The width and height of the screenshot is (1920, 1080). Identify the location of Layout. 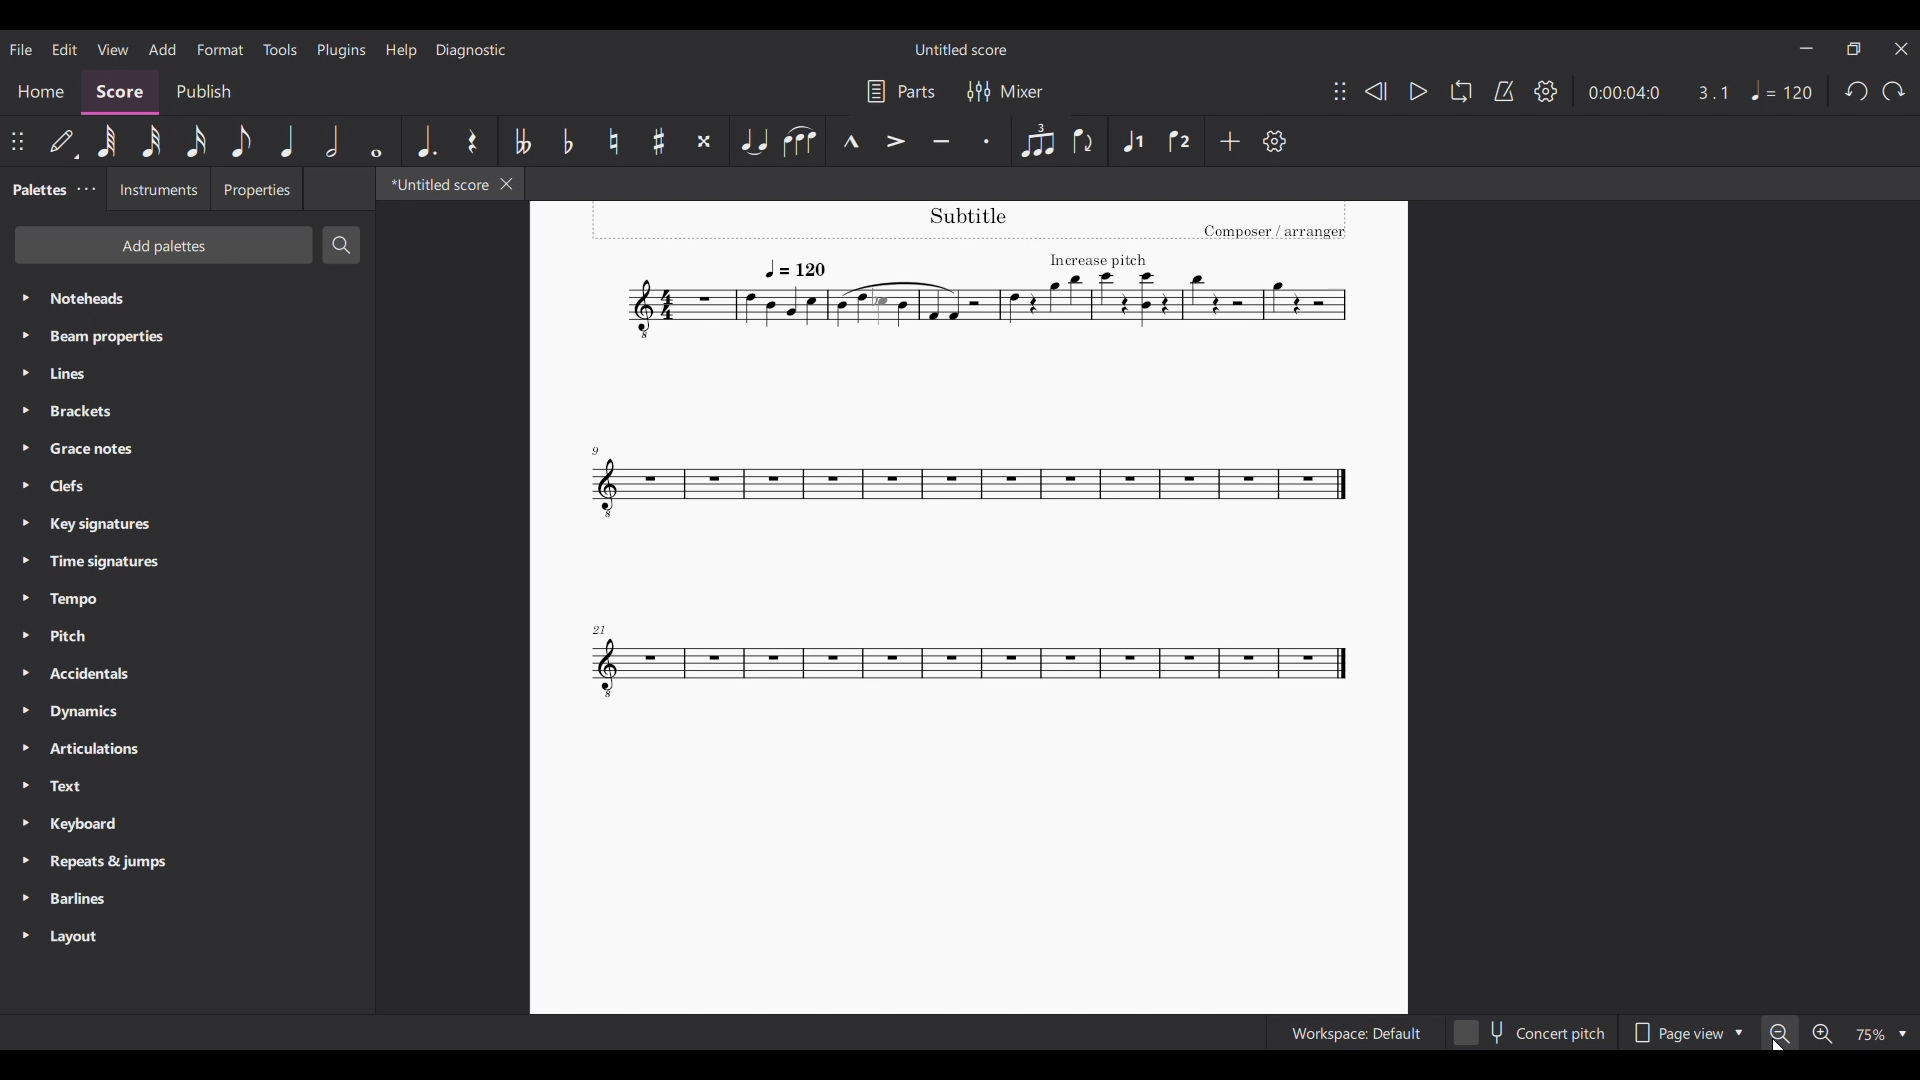
(187, 936).